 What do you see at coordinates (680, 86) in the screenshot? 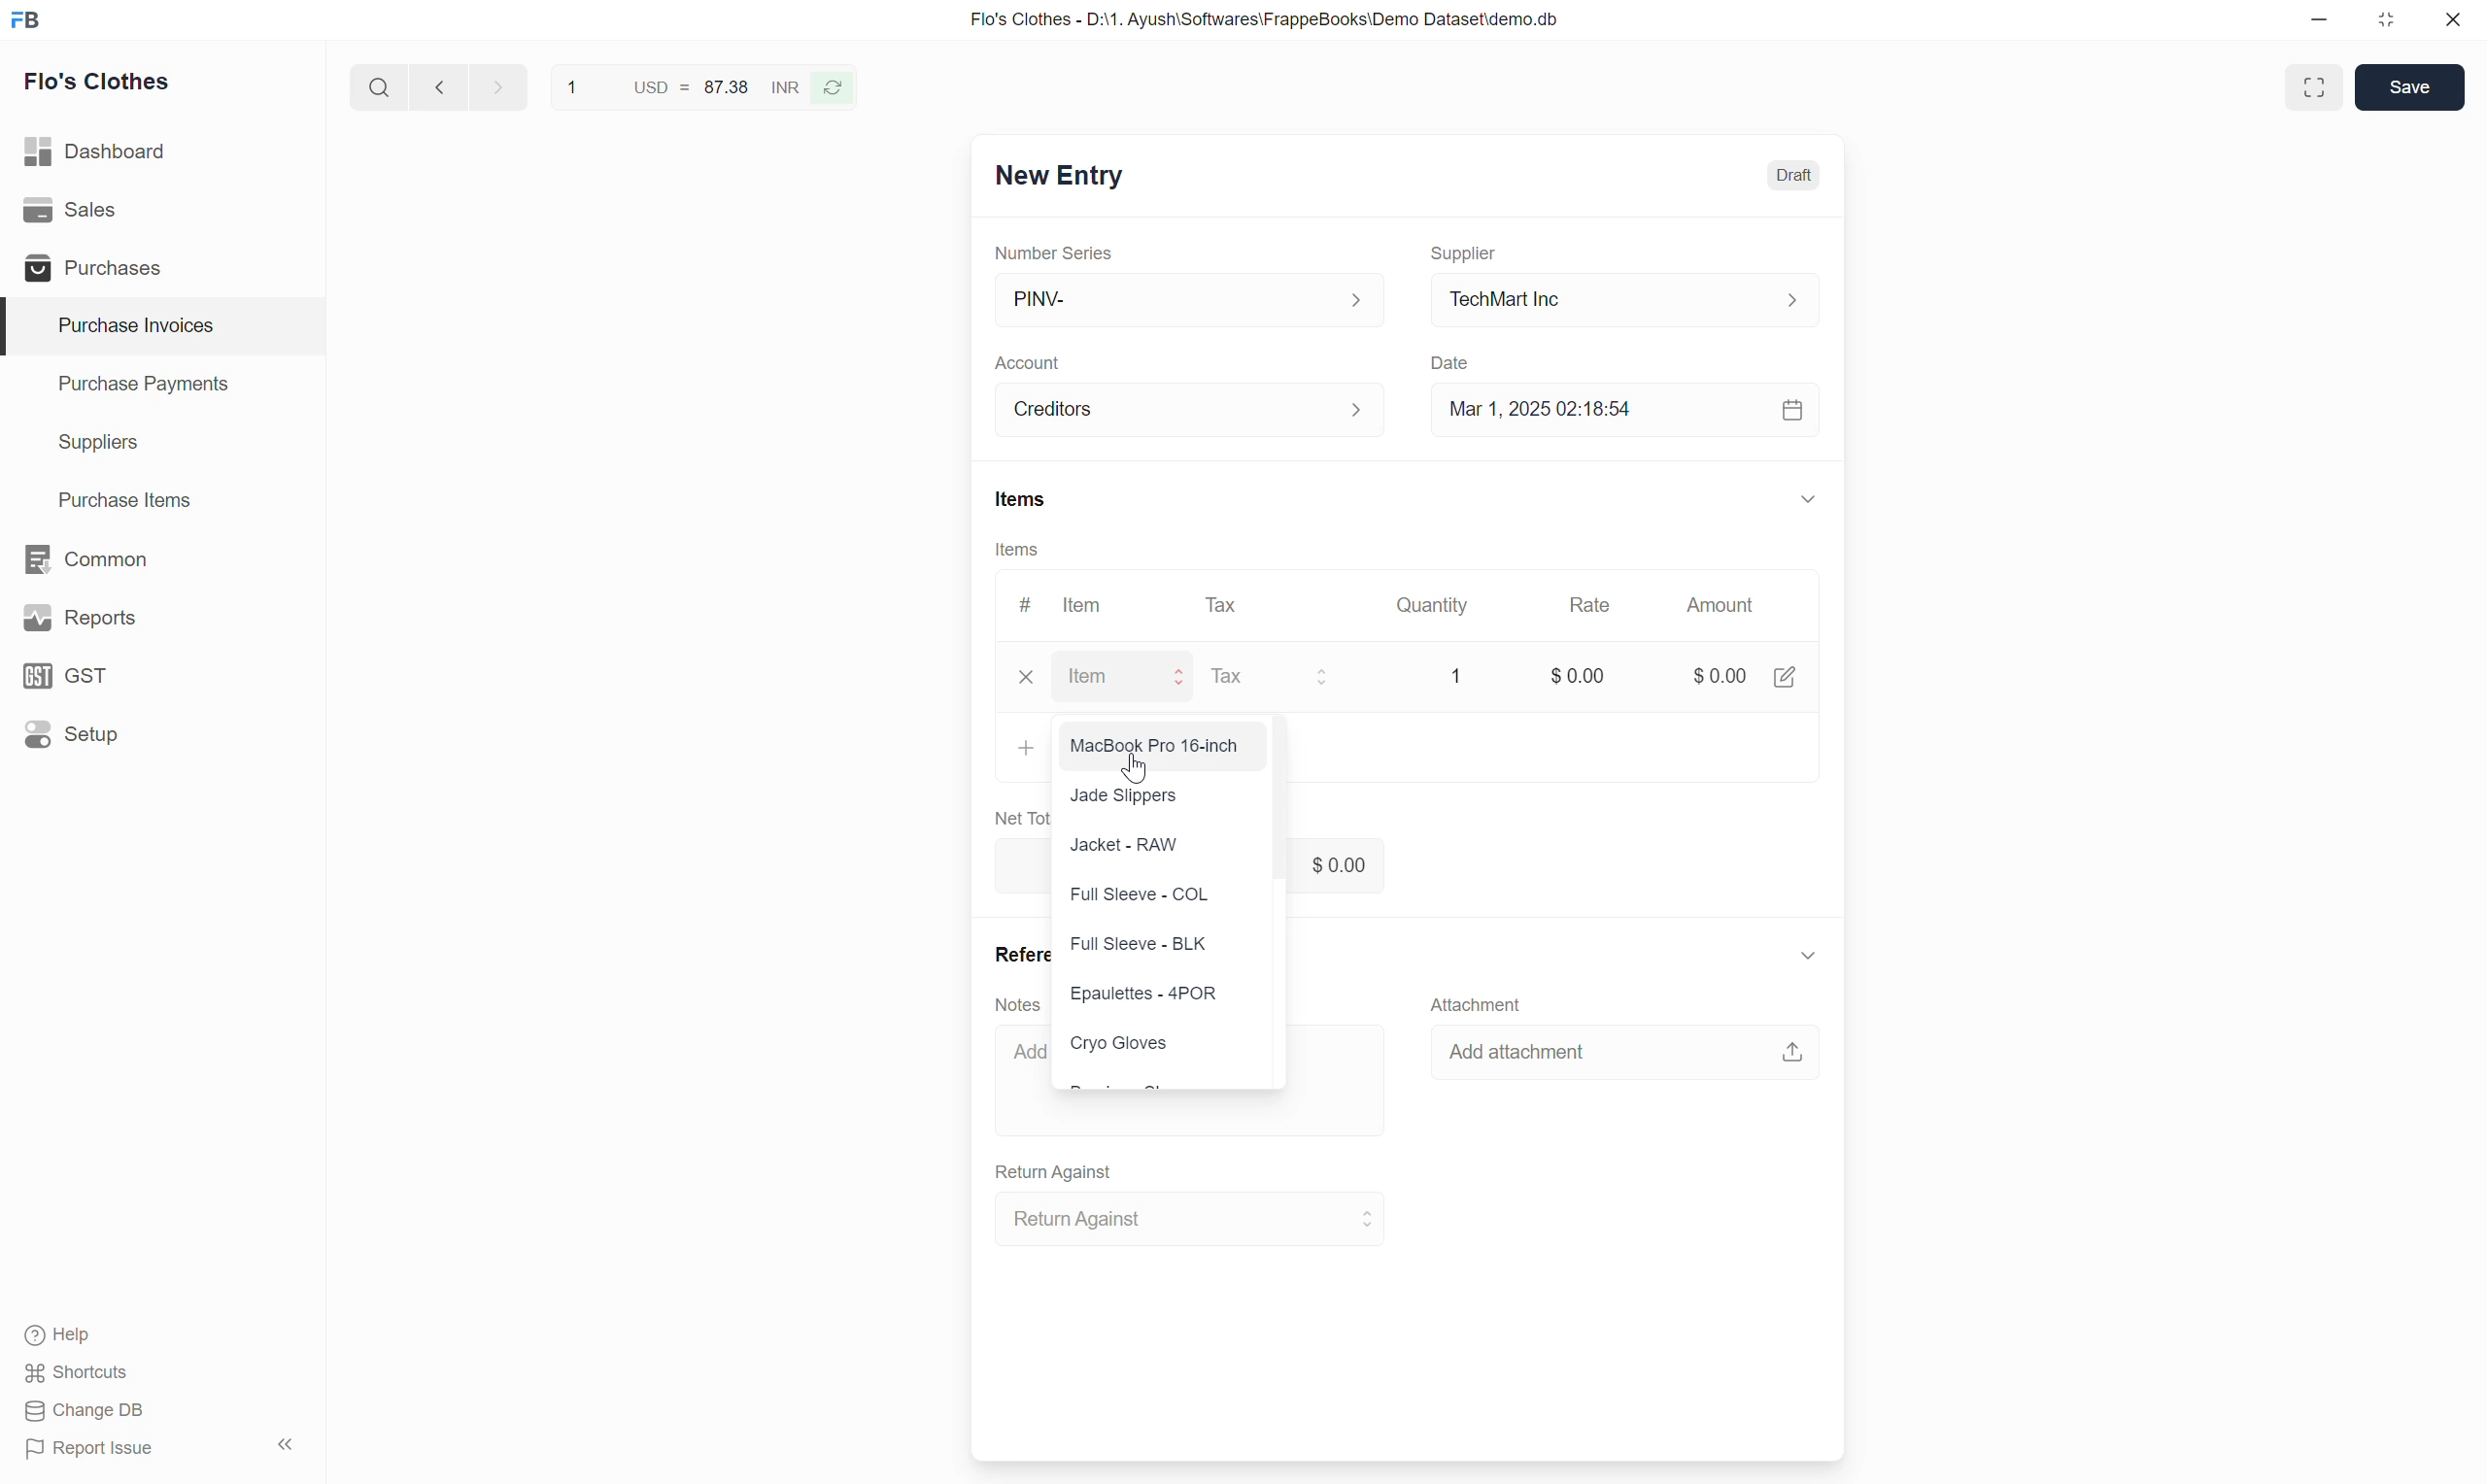
I see `1 USD = 87.38 INR` at bounding box center [680, 86].